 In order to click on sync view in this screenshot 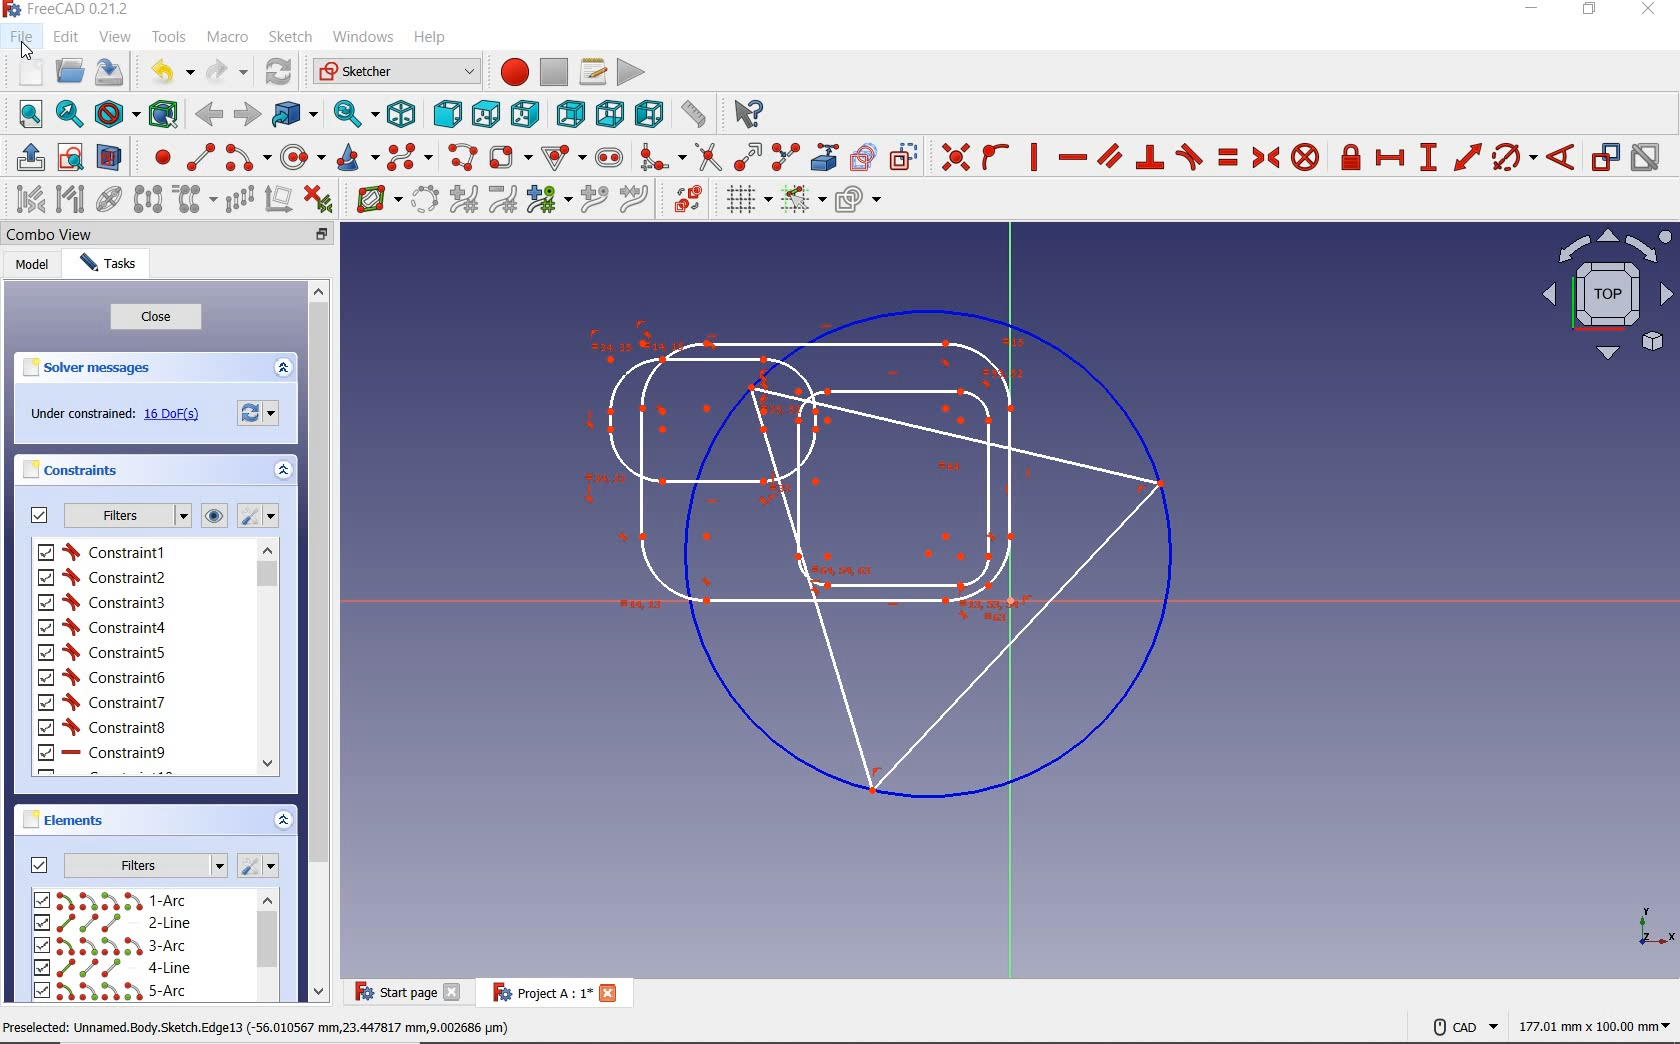, I will do `click(354, 114)`.